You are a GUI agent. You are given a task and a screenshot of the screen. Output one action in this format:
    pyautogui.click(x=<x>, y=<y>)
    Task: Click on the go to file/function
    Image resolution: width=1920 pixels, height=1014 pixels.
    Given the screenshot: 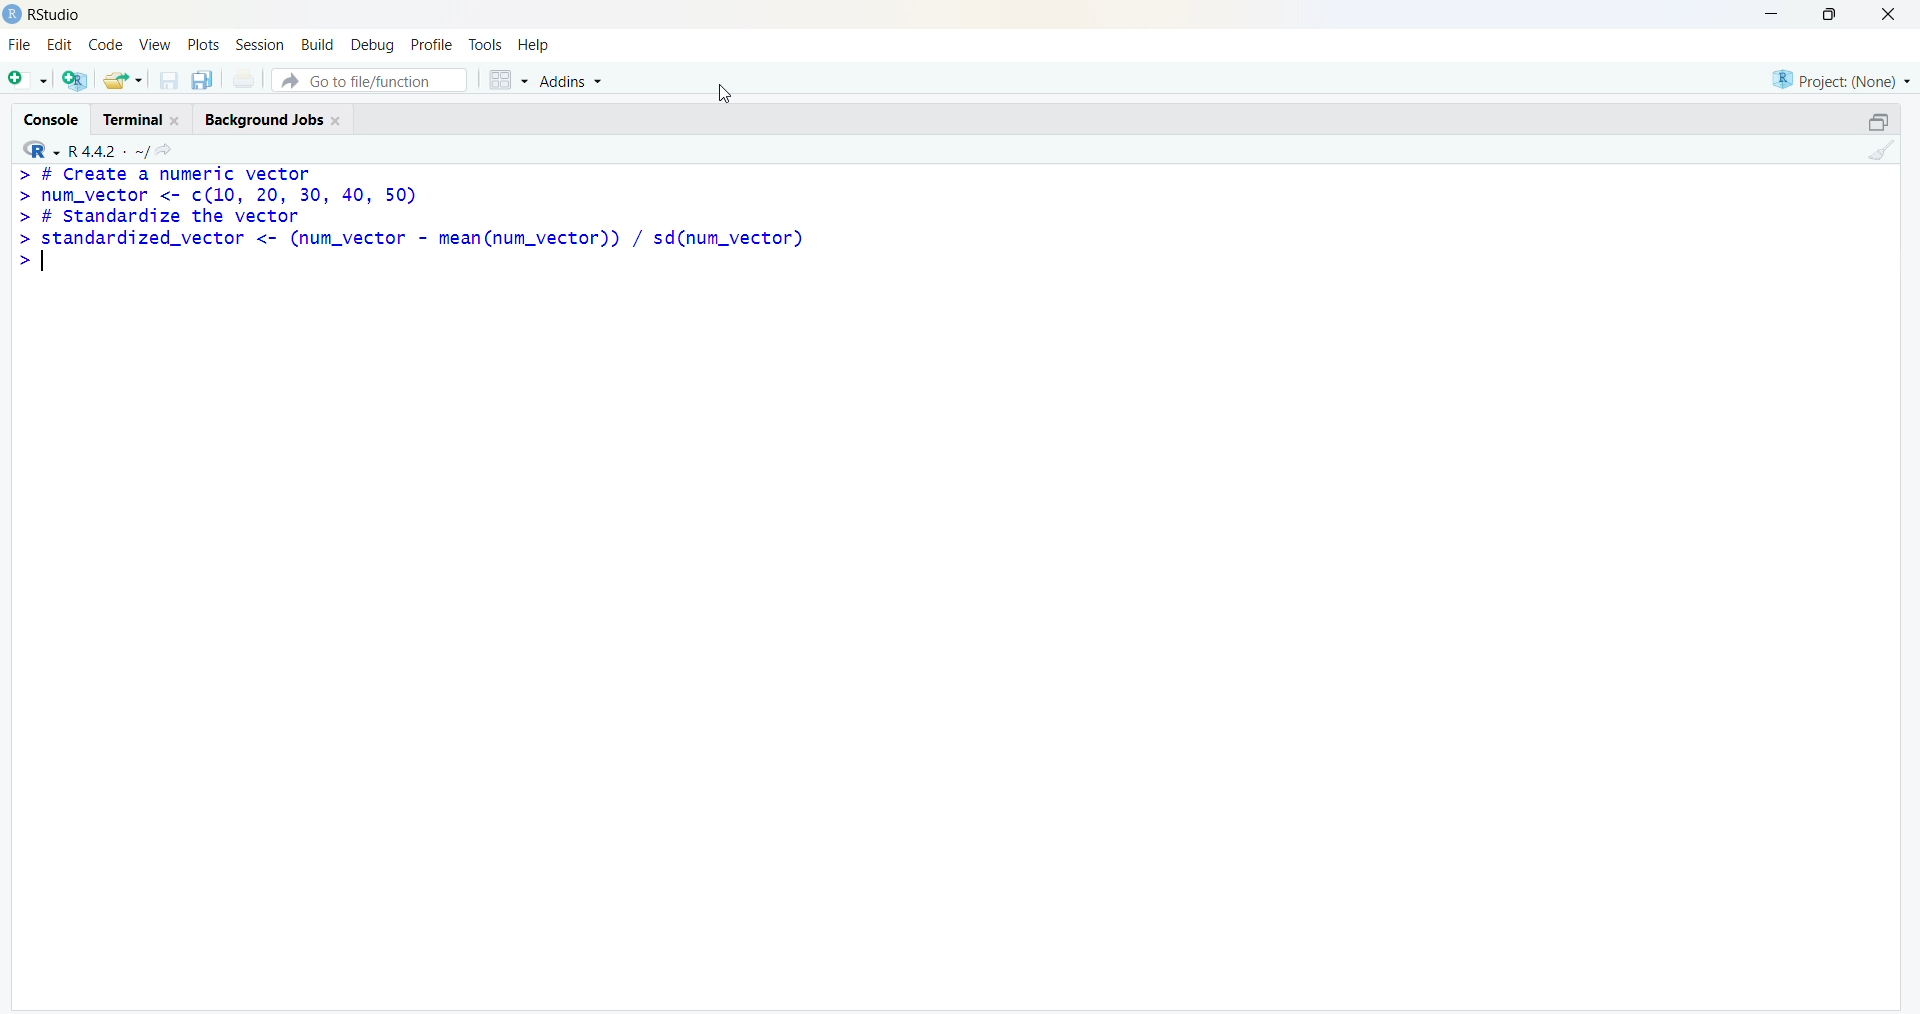 What is the action you would take?
    pyautogui.click(x=370, y=80)
    